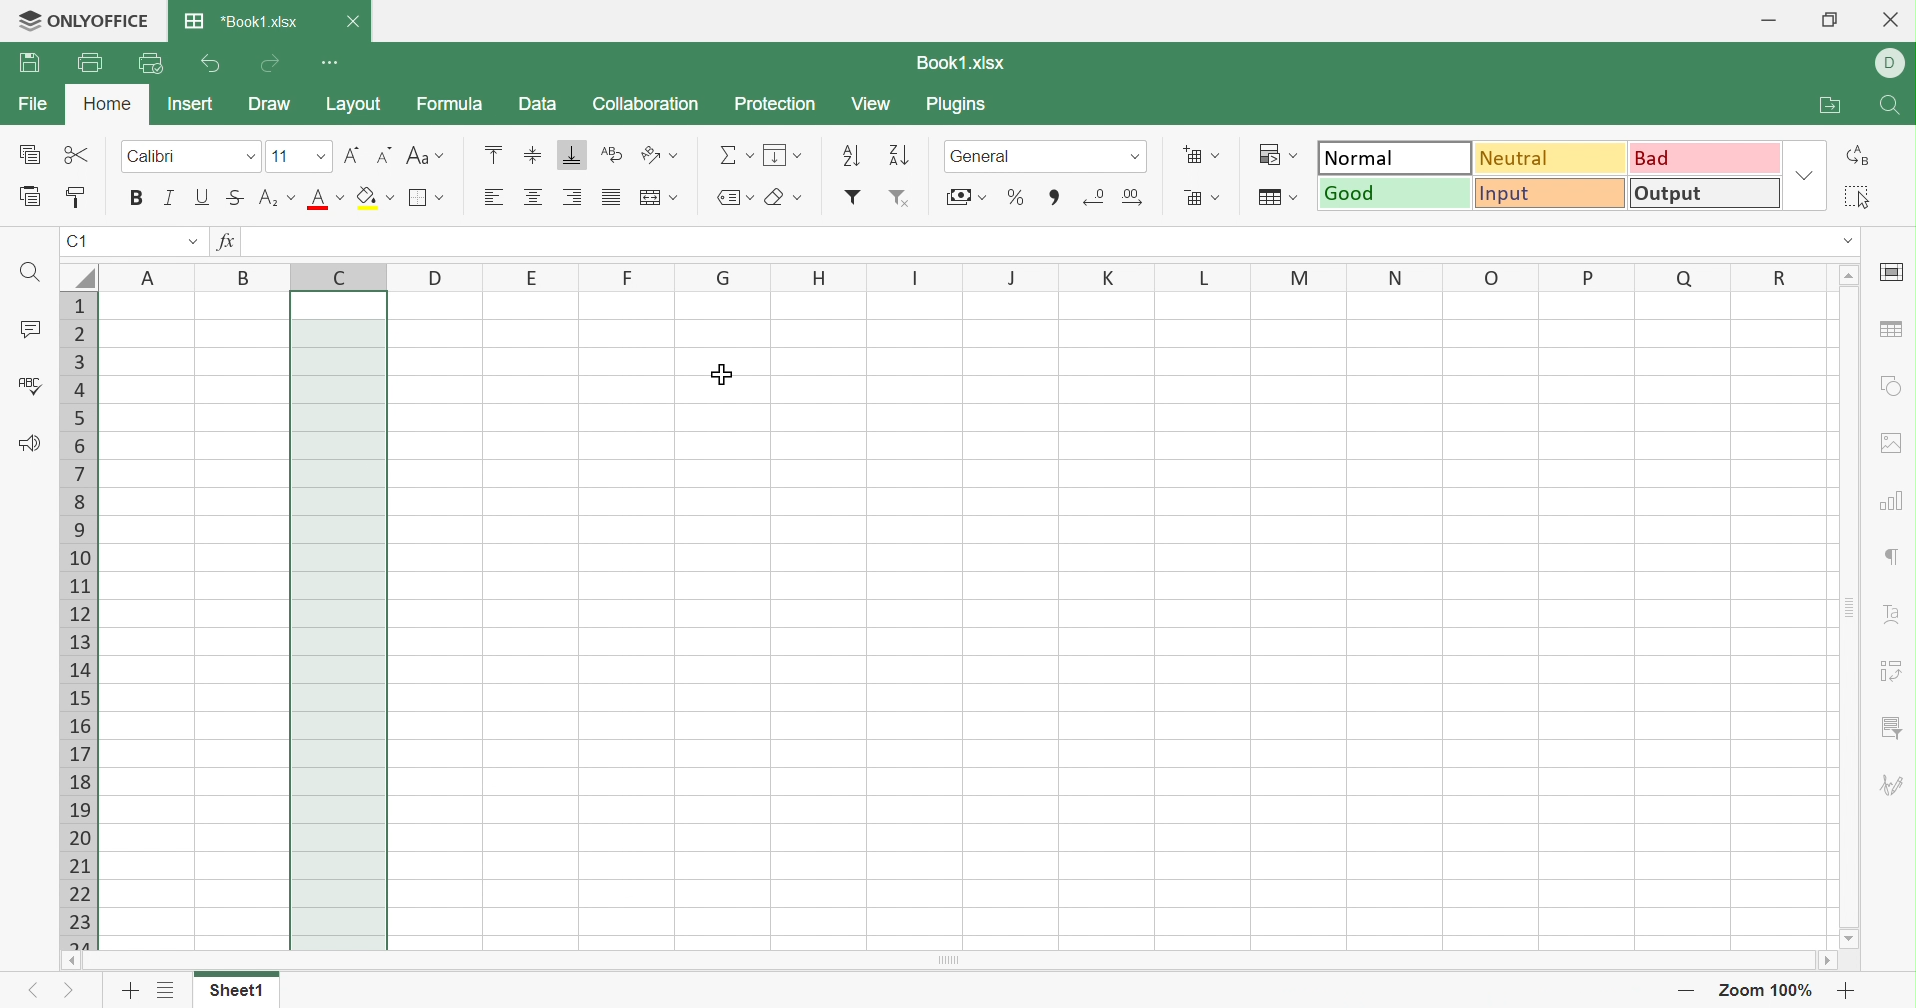 The image size is (1916, 1008). I want to click on Image settings, so click(1894, 445).